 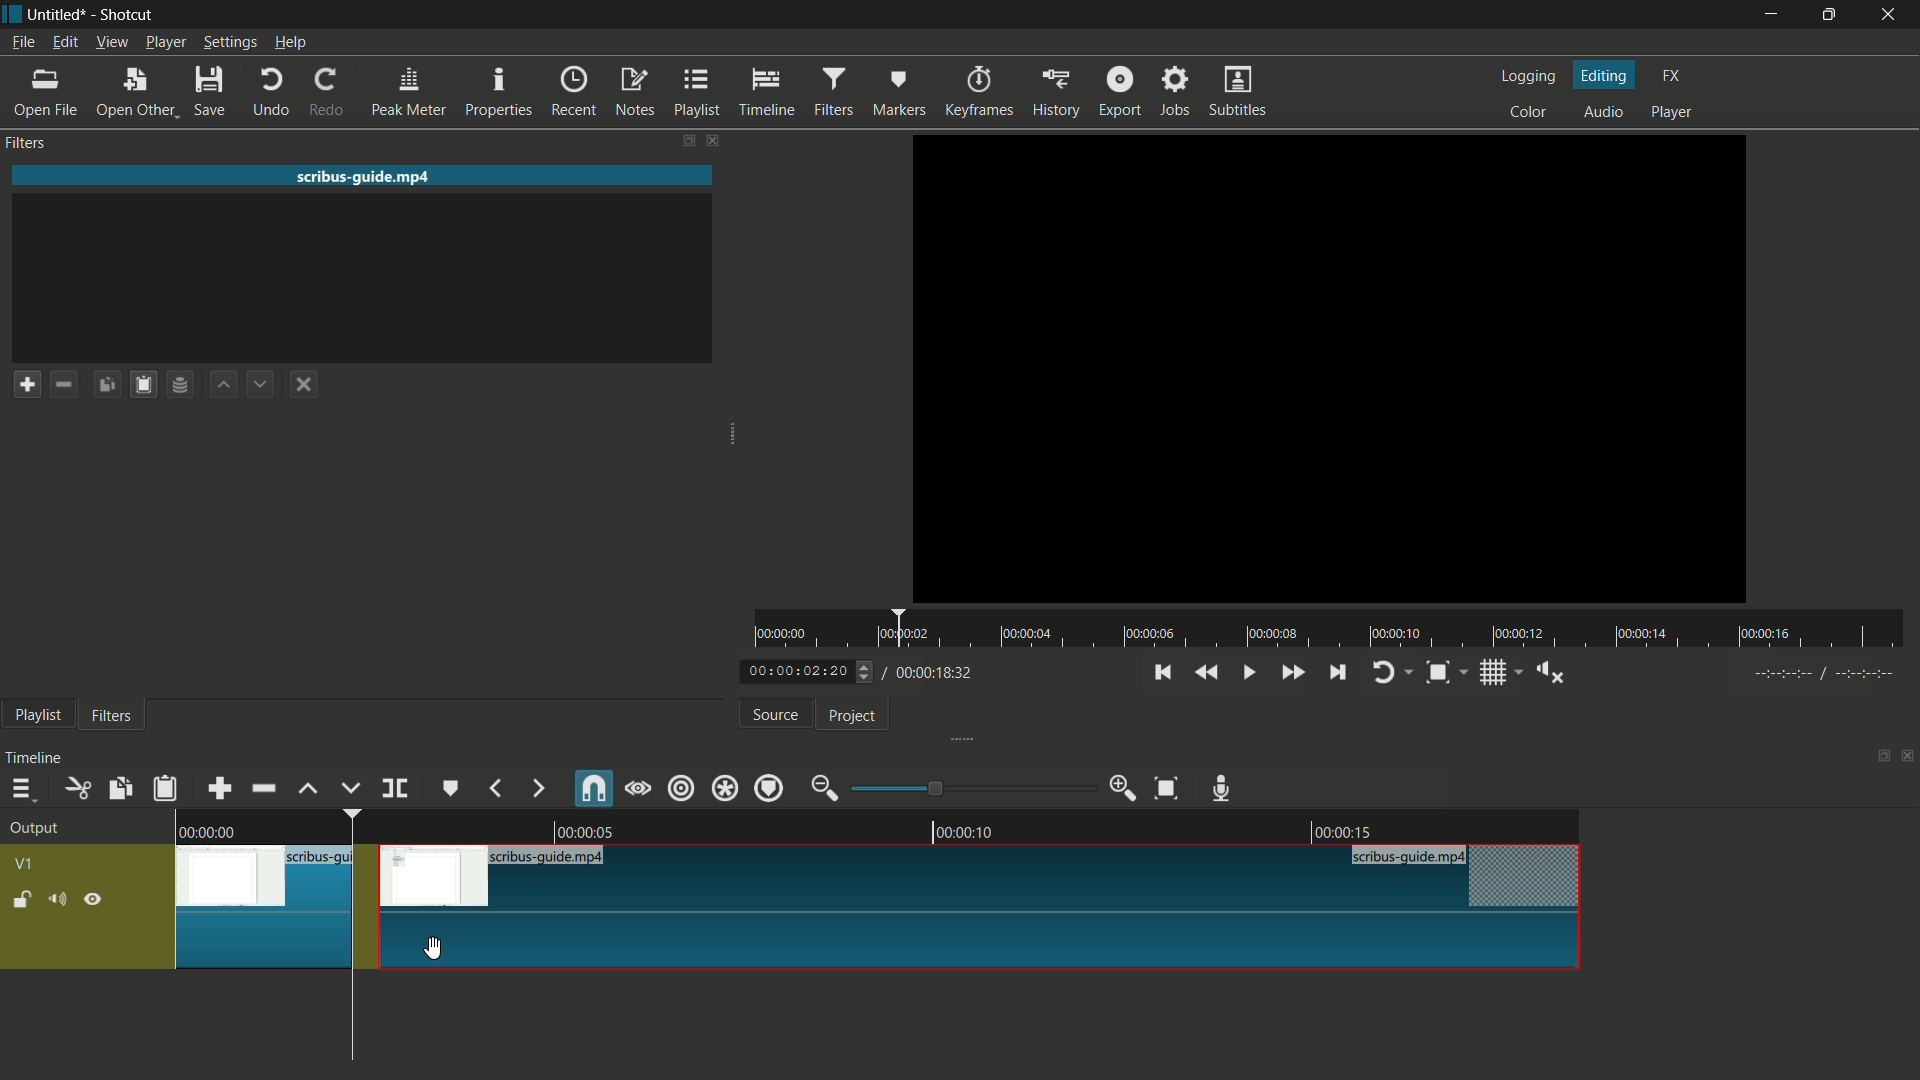 I want to click on timeline, so click(x=769, y=92).